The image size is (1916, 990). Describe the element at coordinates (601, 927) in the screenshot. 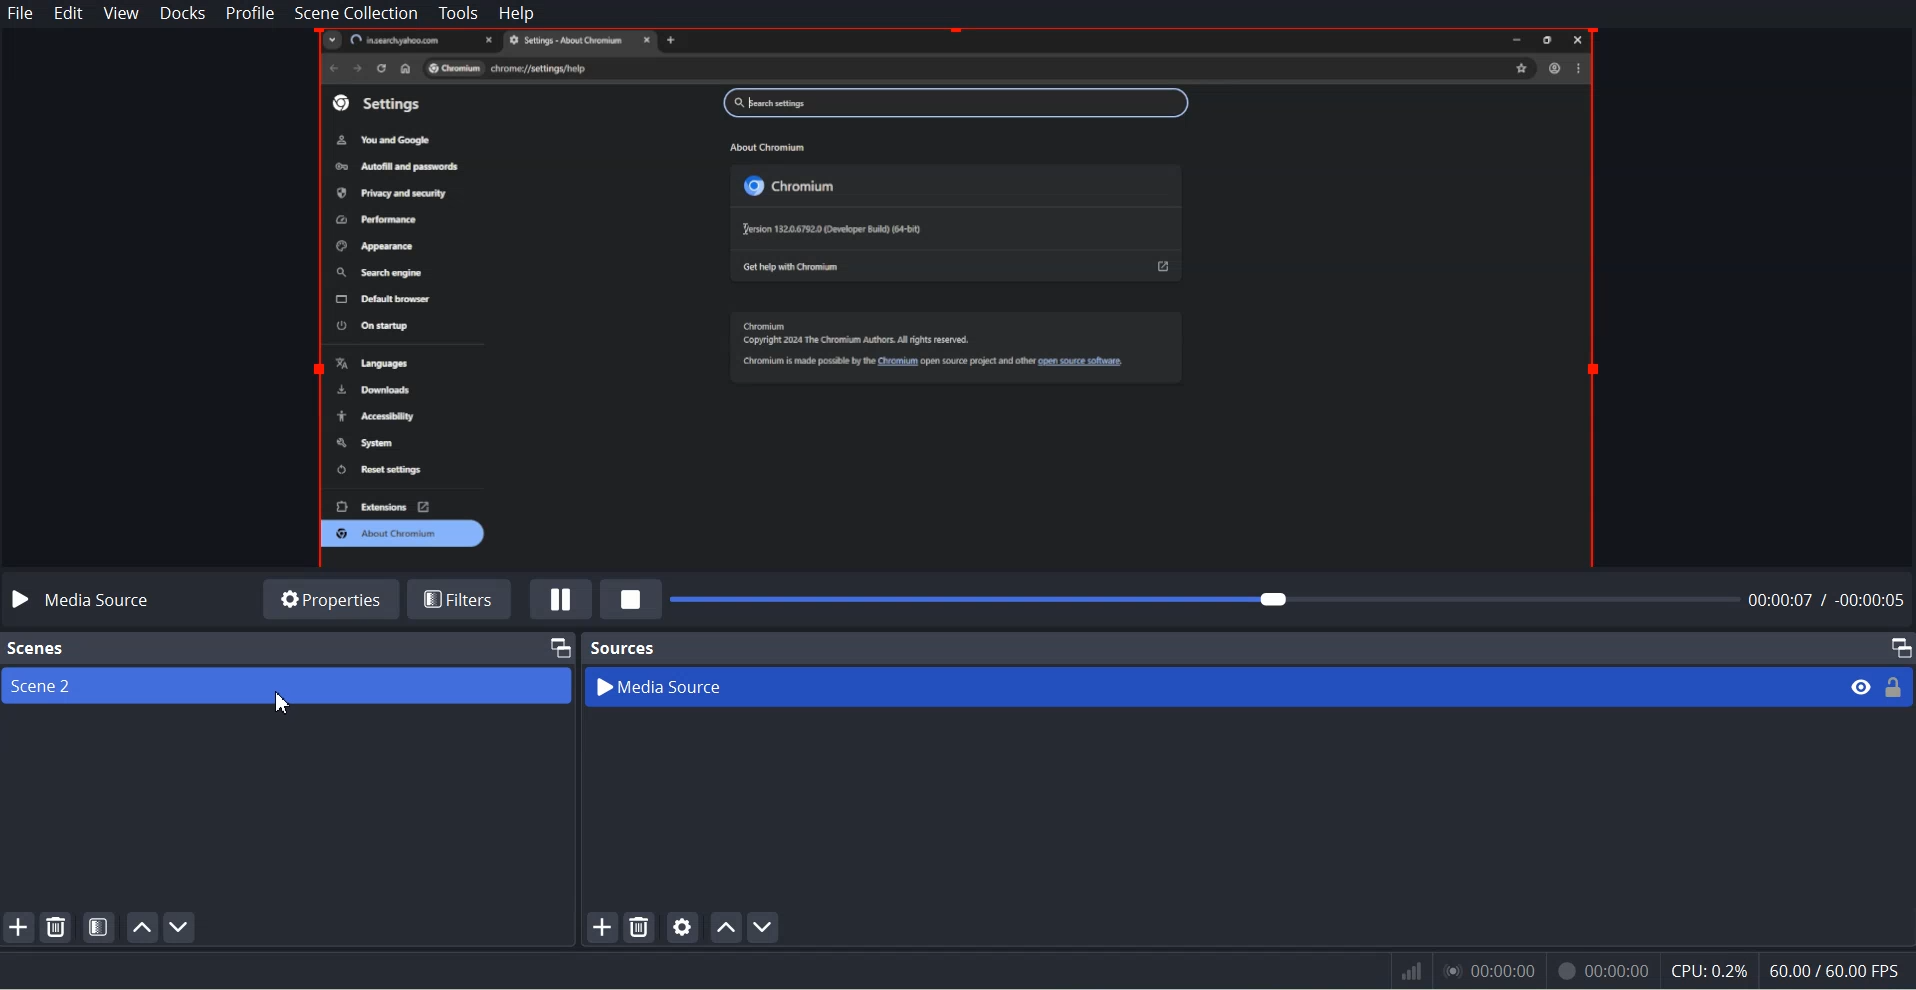

I see `add source` at that location.